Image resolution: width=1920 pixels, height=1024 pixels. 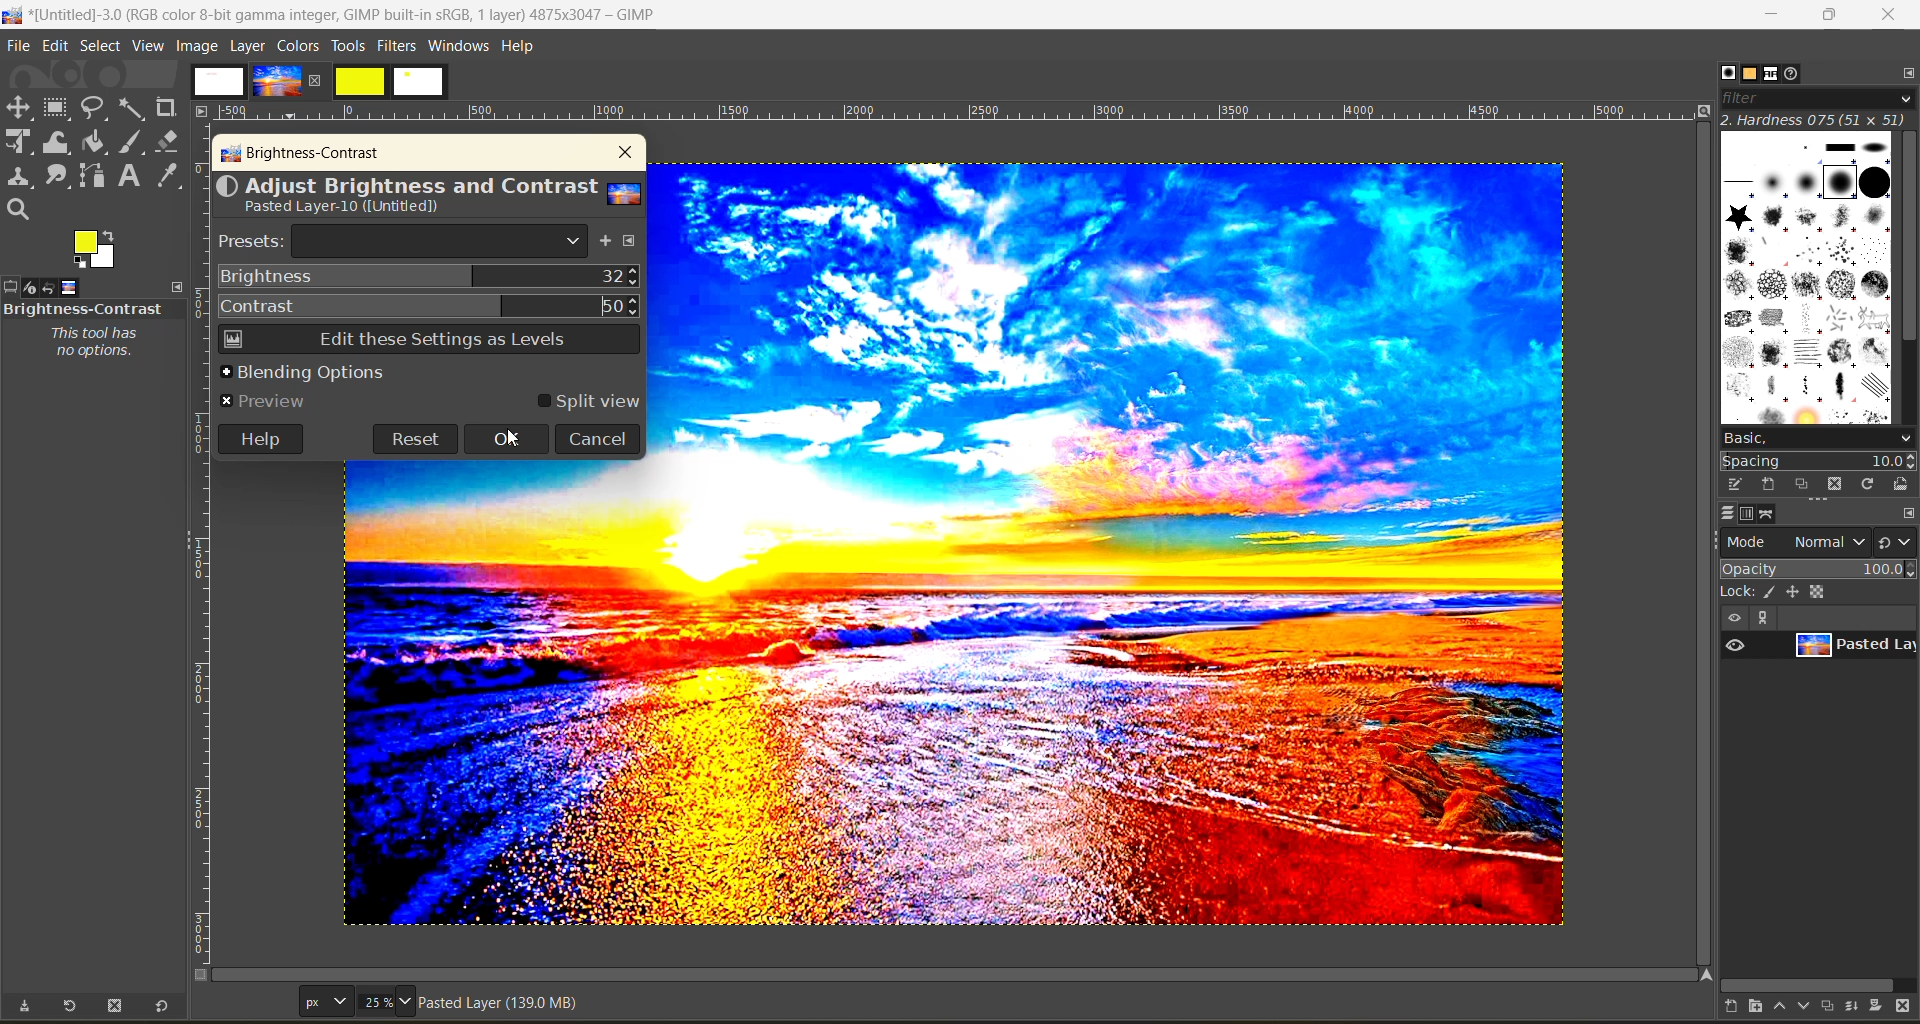 What do you see at coordinates (1904, 72) in the screenshot?
I see `configure` at bounding box center [1904, 72].